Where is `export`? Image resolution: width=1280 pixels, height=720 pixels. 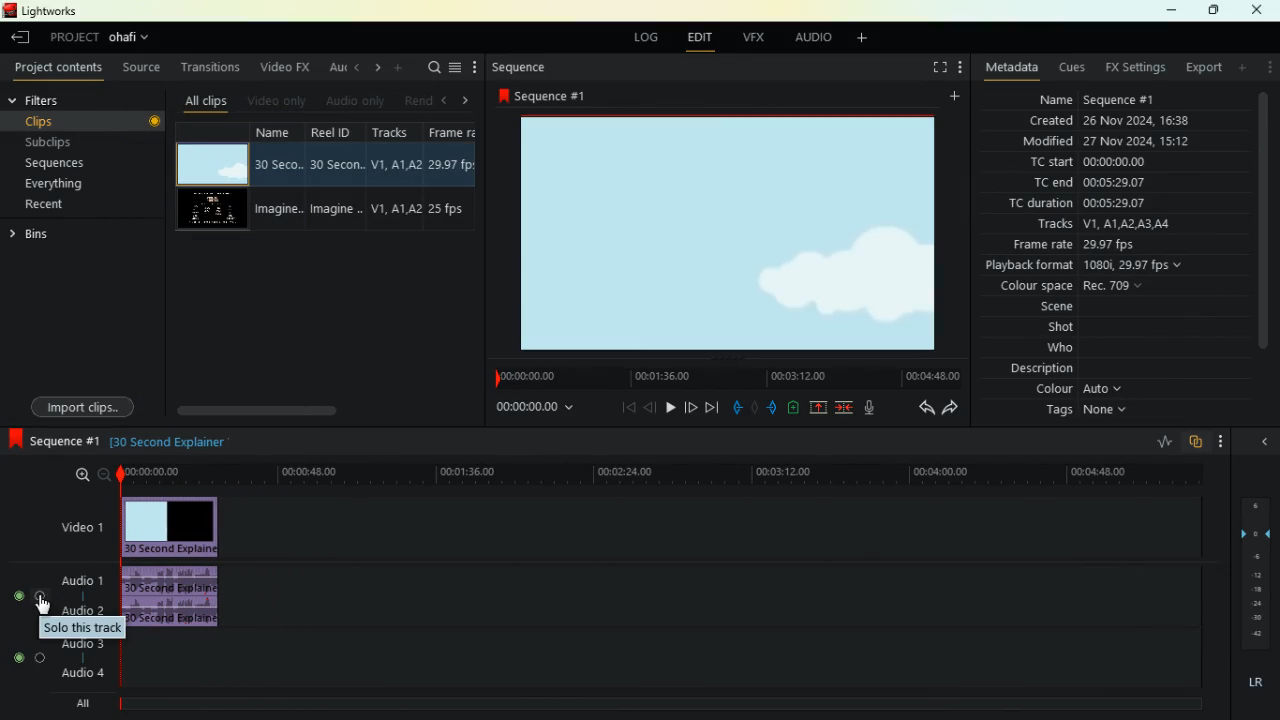 export is located at coordinates (1199, 67).